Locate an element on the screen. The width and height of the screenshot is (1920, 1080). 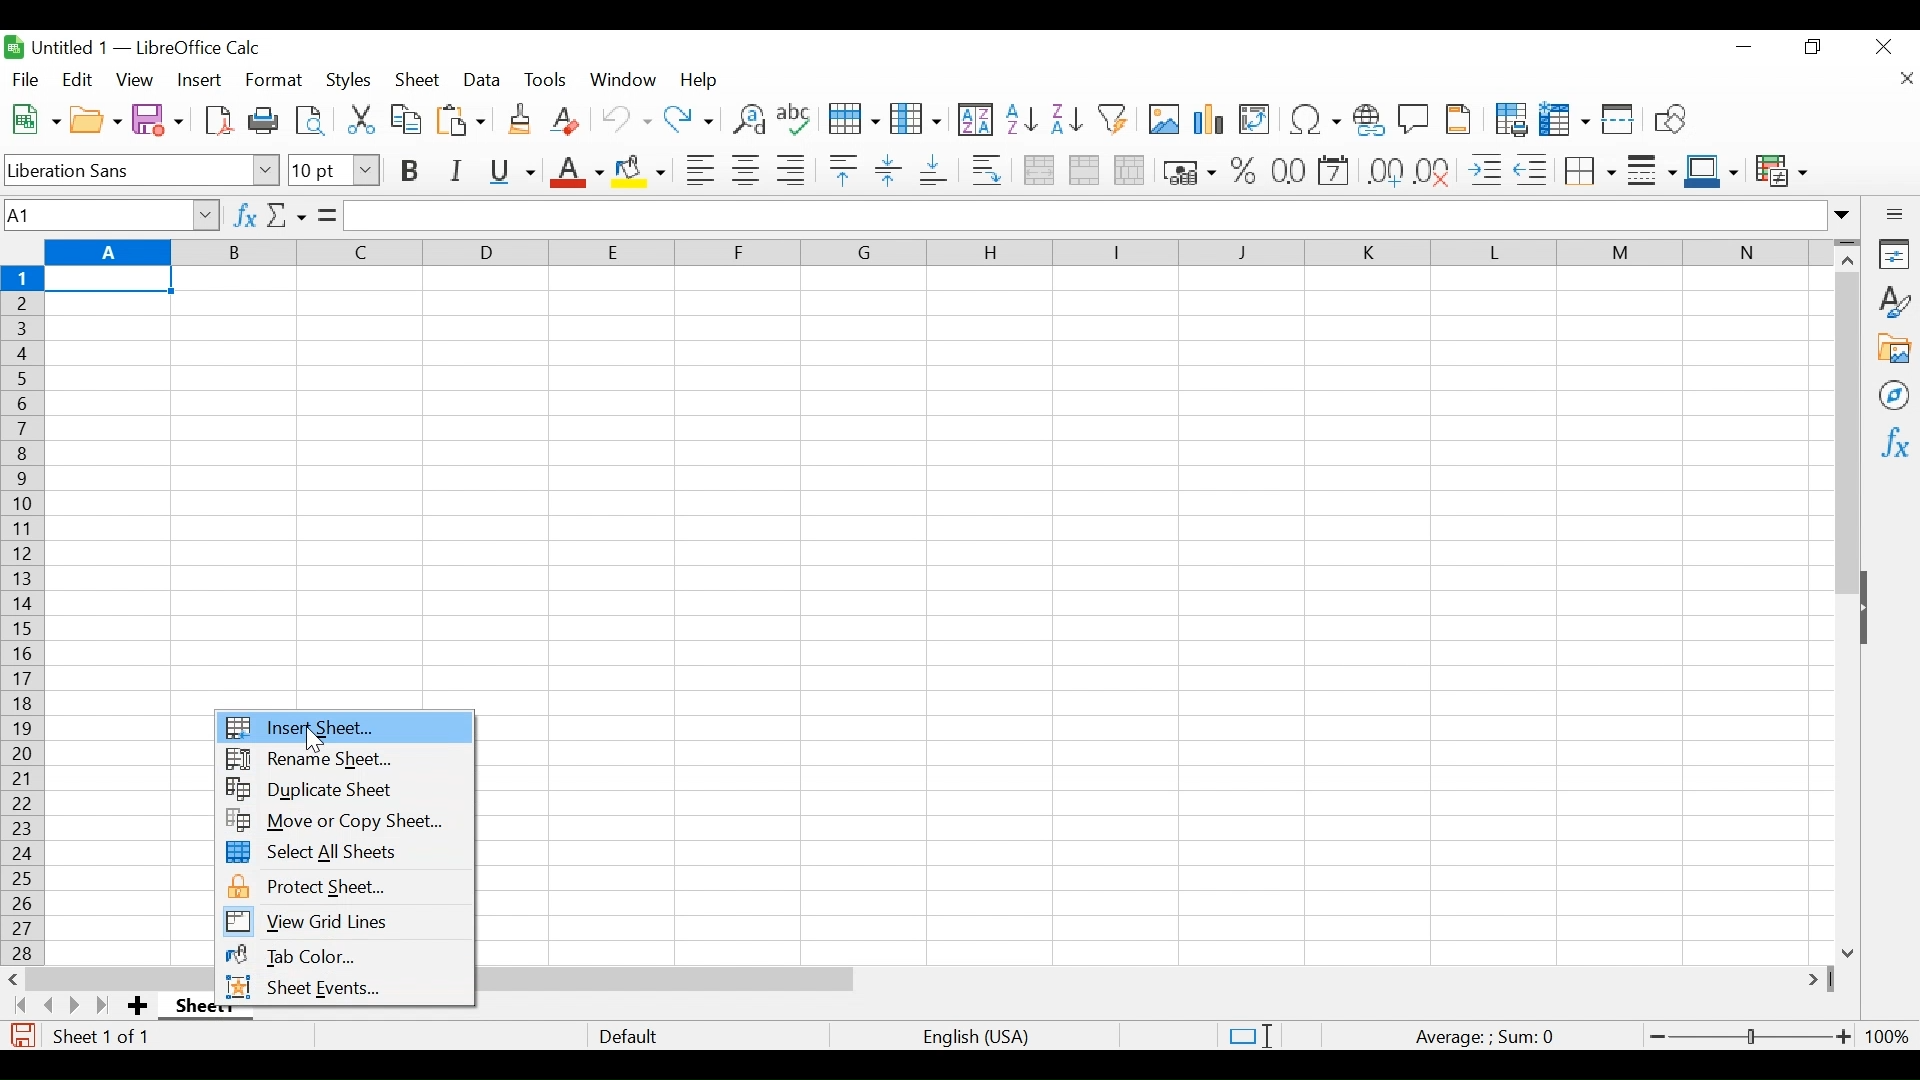
Insert is located at coordinates (200, 79).